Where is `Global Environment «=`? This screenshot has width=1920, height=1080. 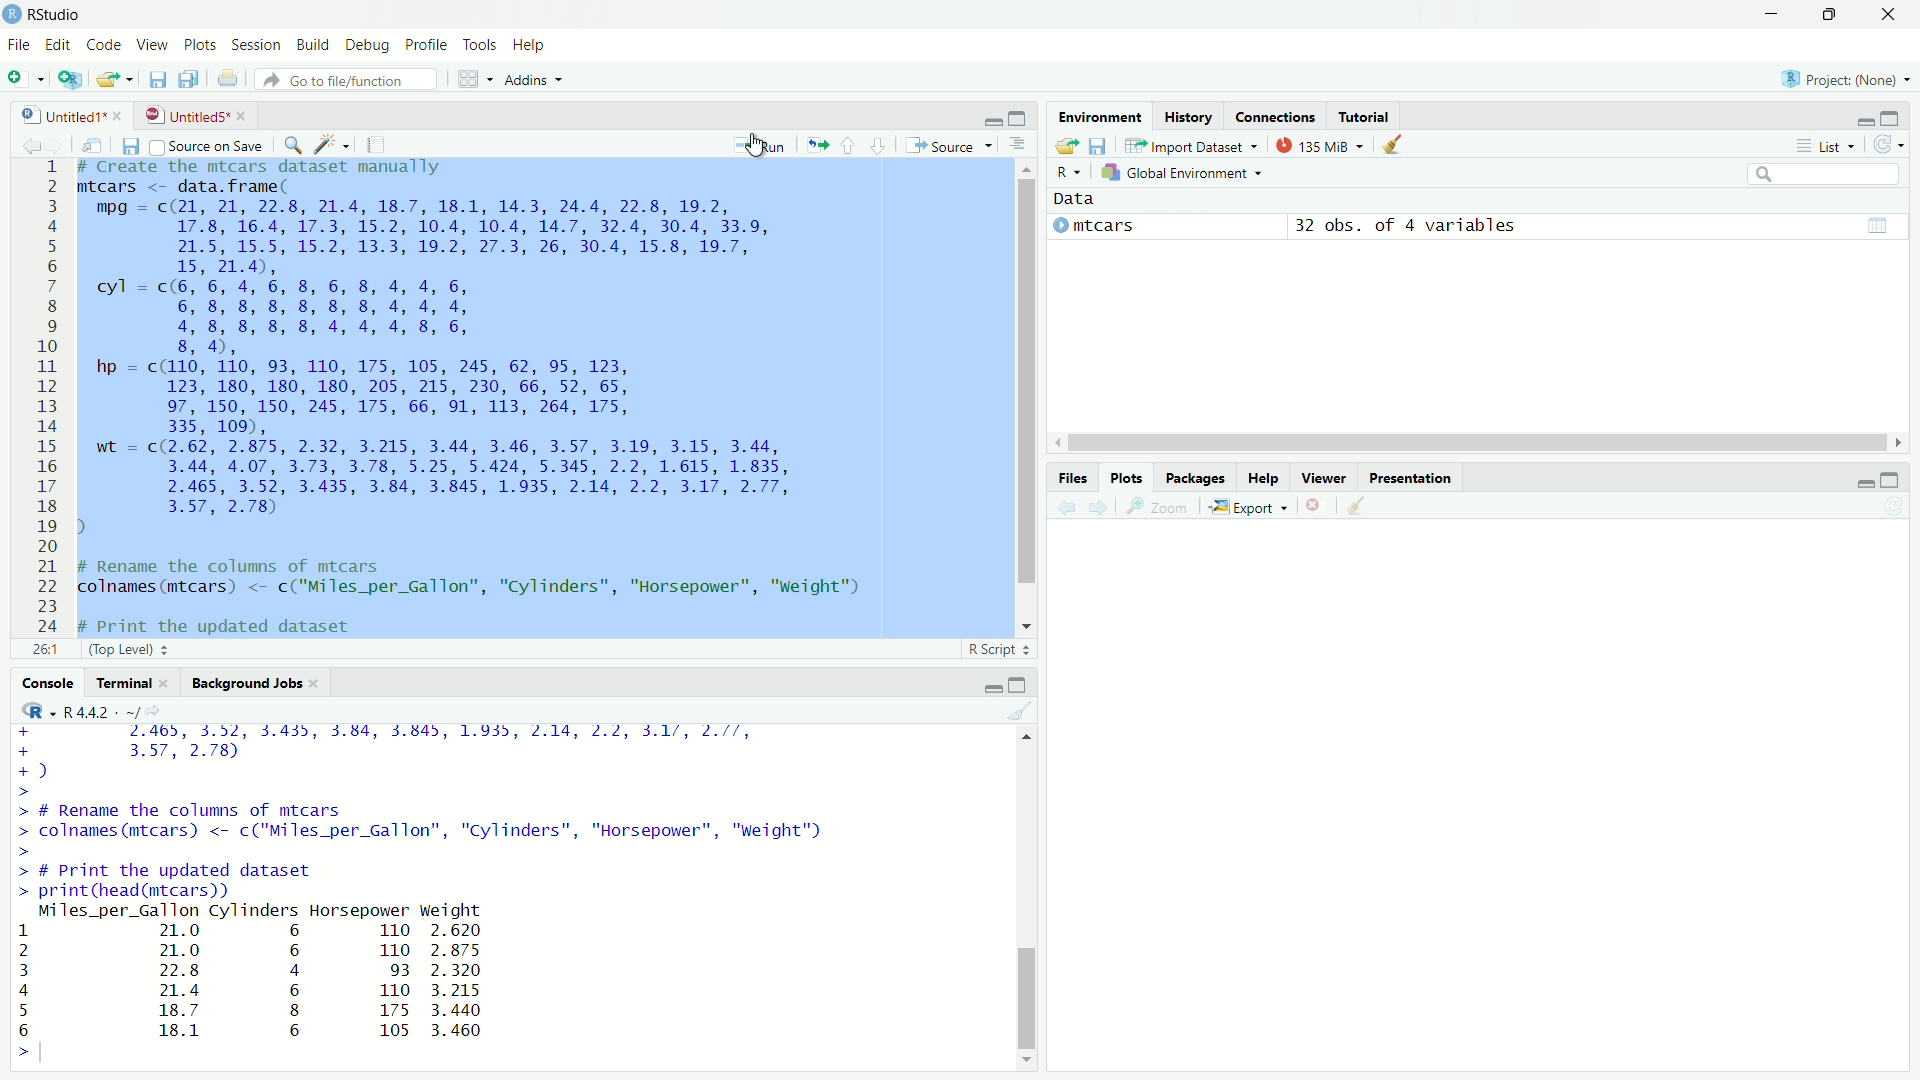 Global Environment «= is located at coordinates (1186, 171).